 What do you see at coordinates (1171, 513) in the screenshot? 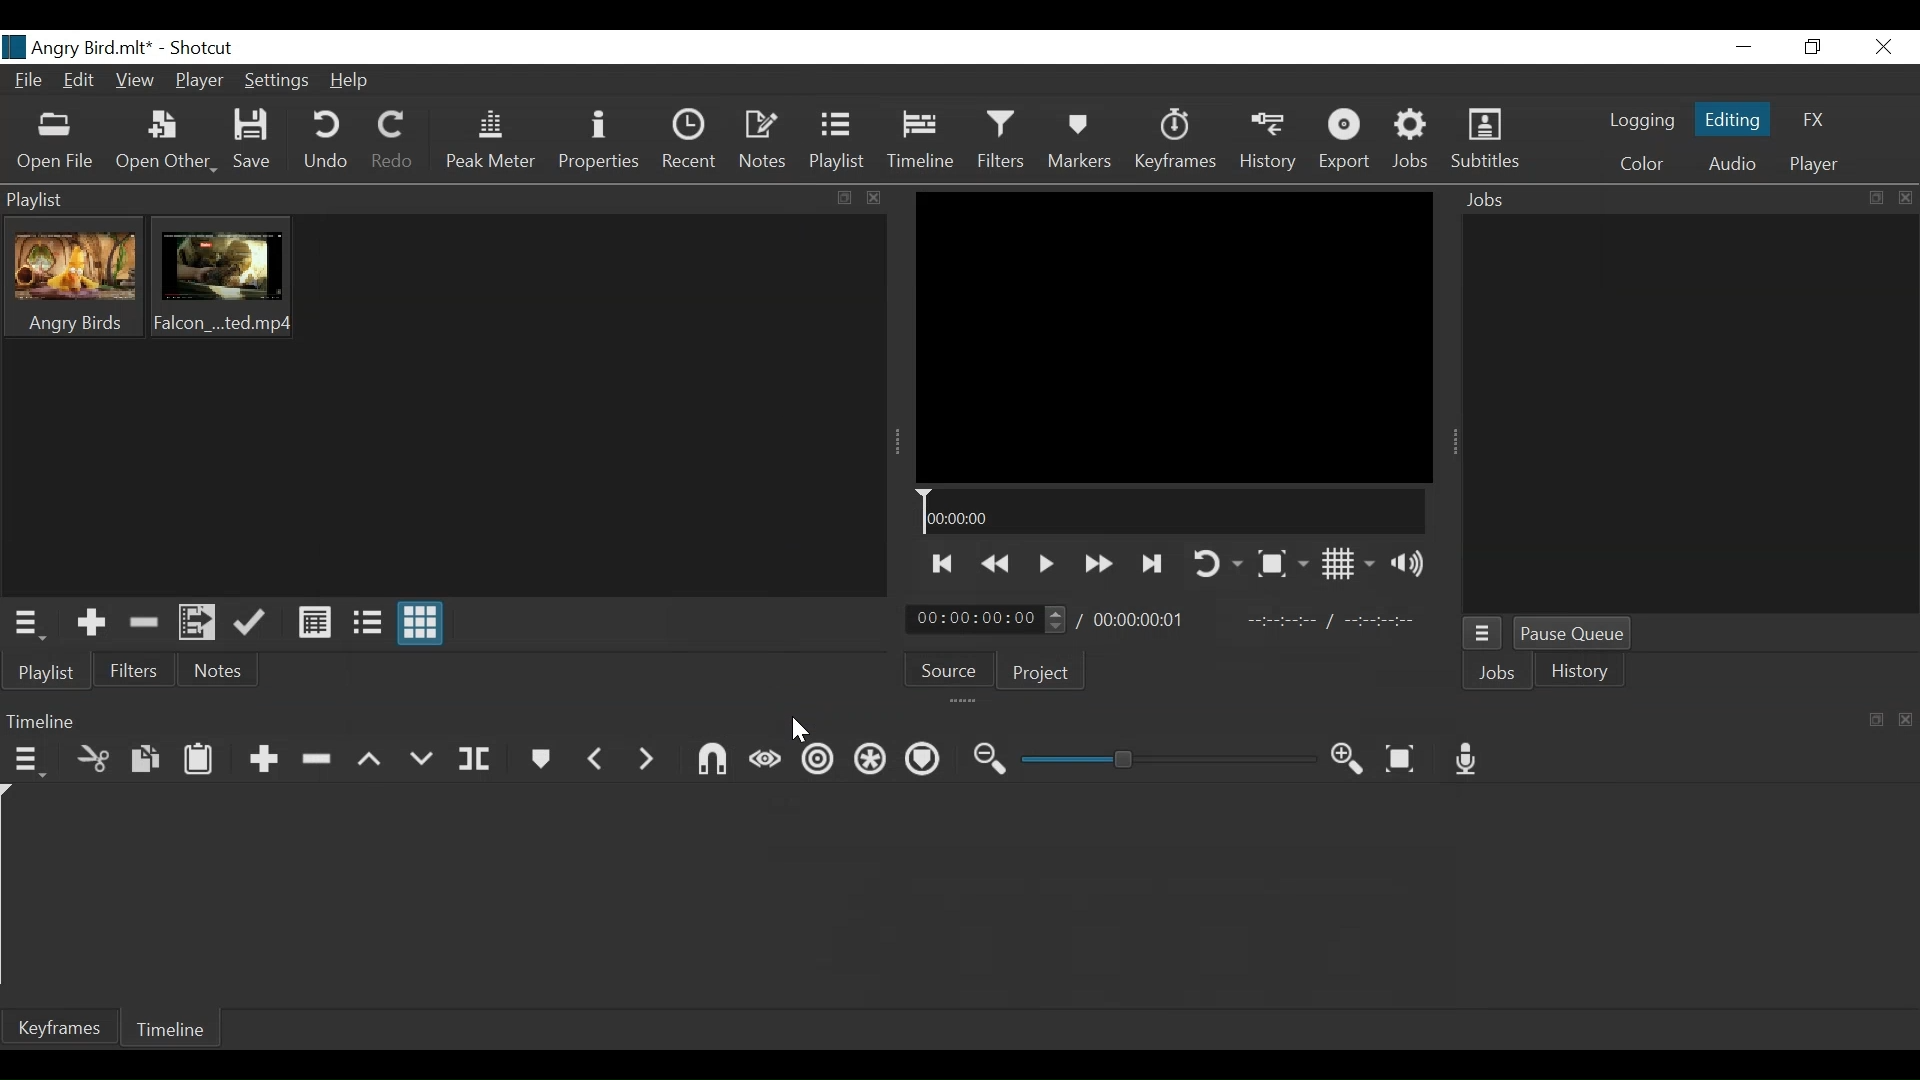
I see `Timeline` at bounding box center [1171, 513].